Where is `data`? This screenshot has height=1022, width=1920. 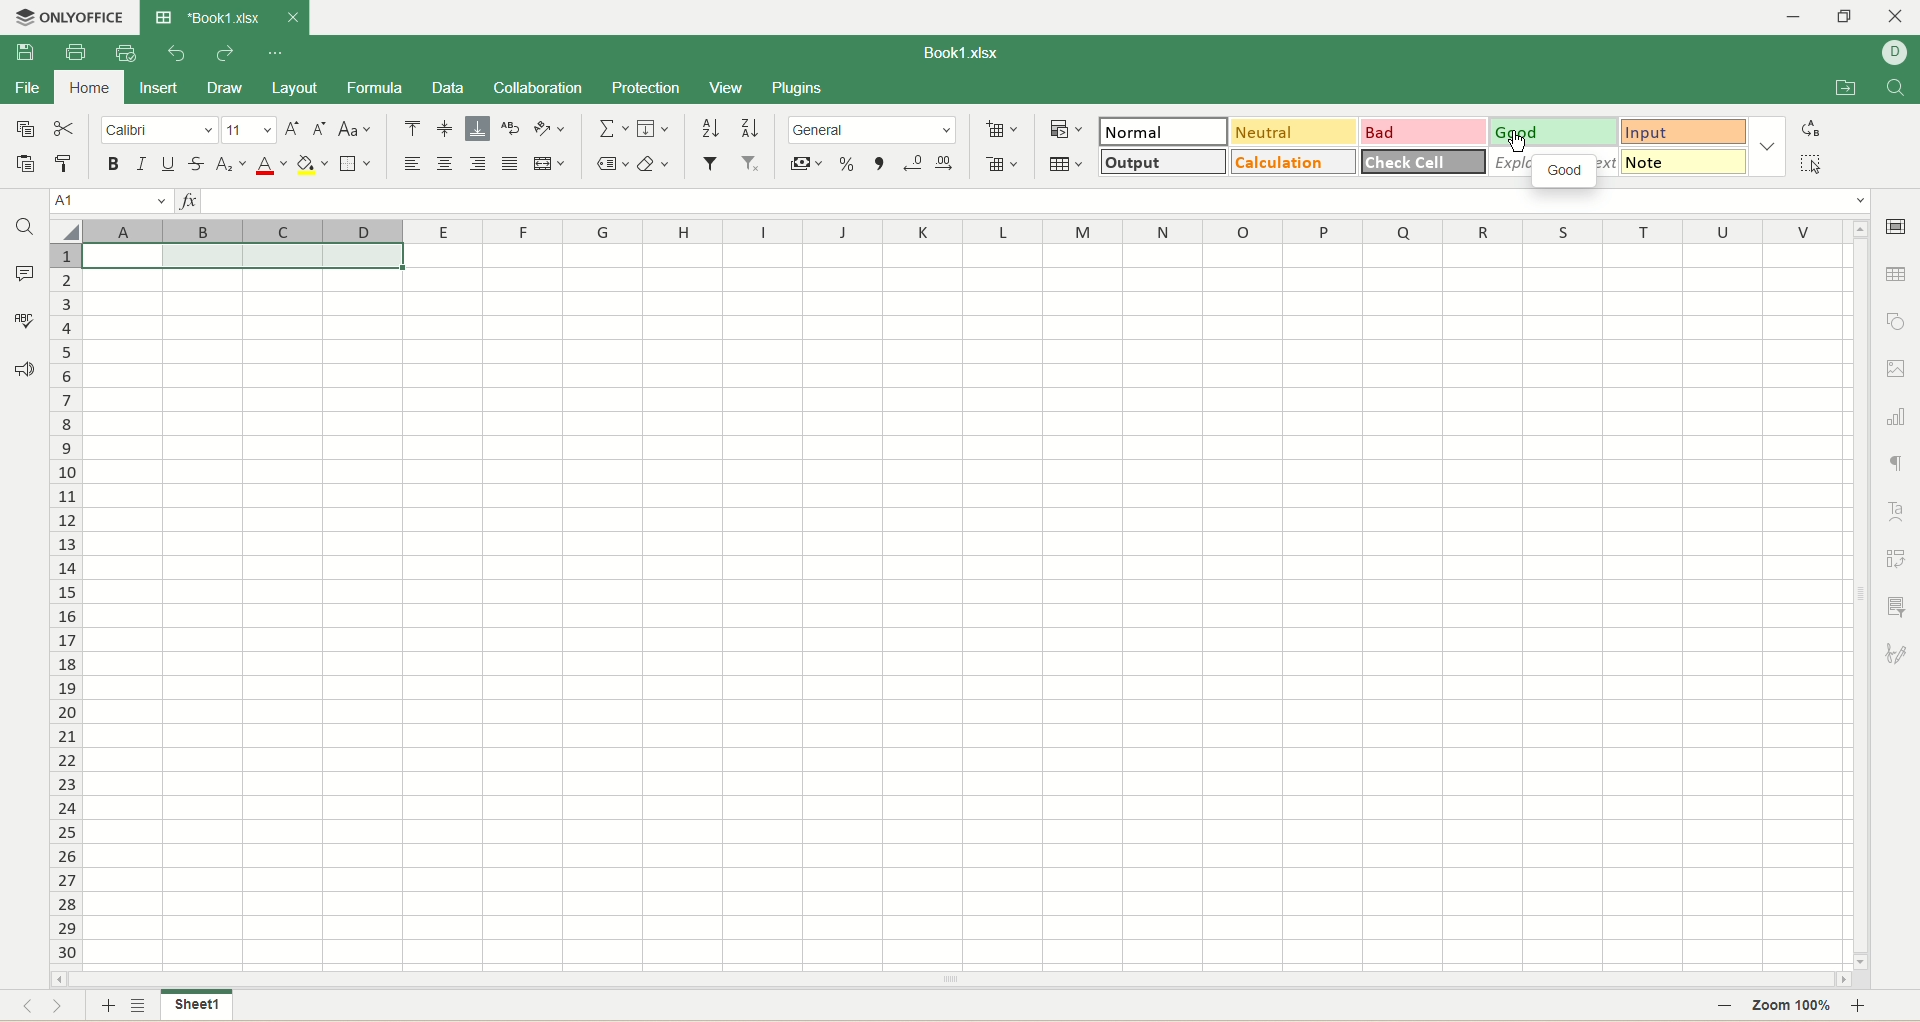 data is located at coordinates (446, 90).